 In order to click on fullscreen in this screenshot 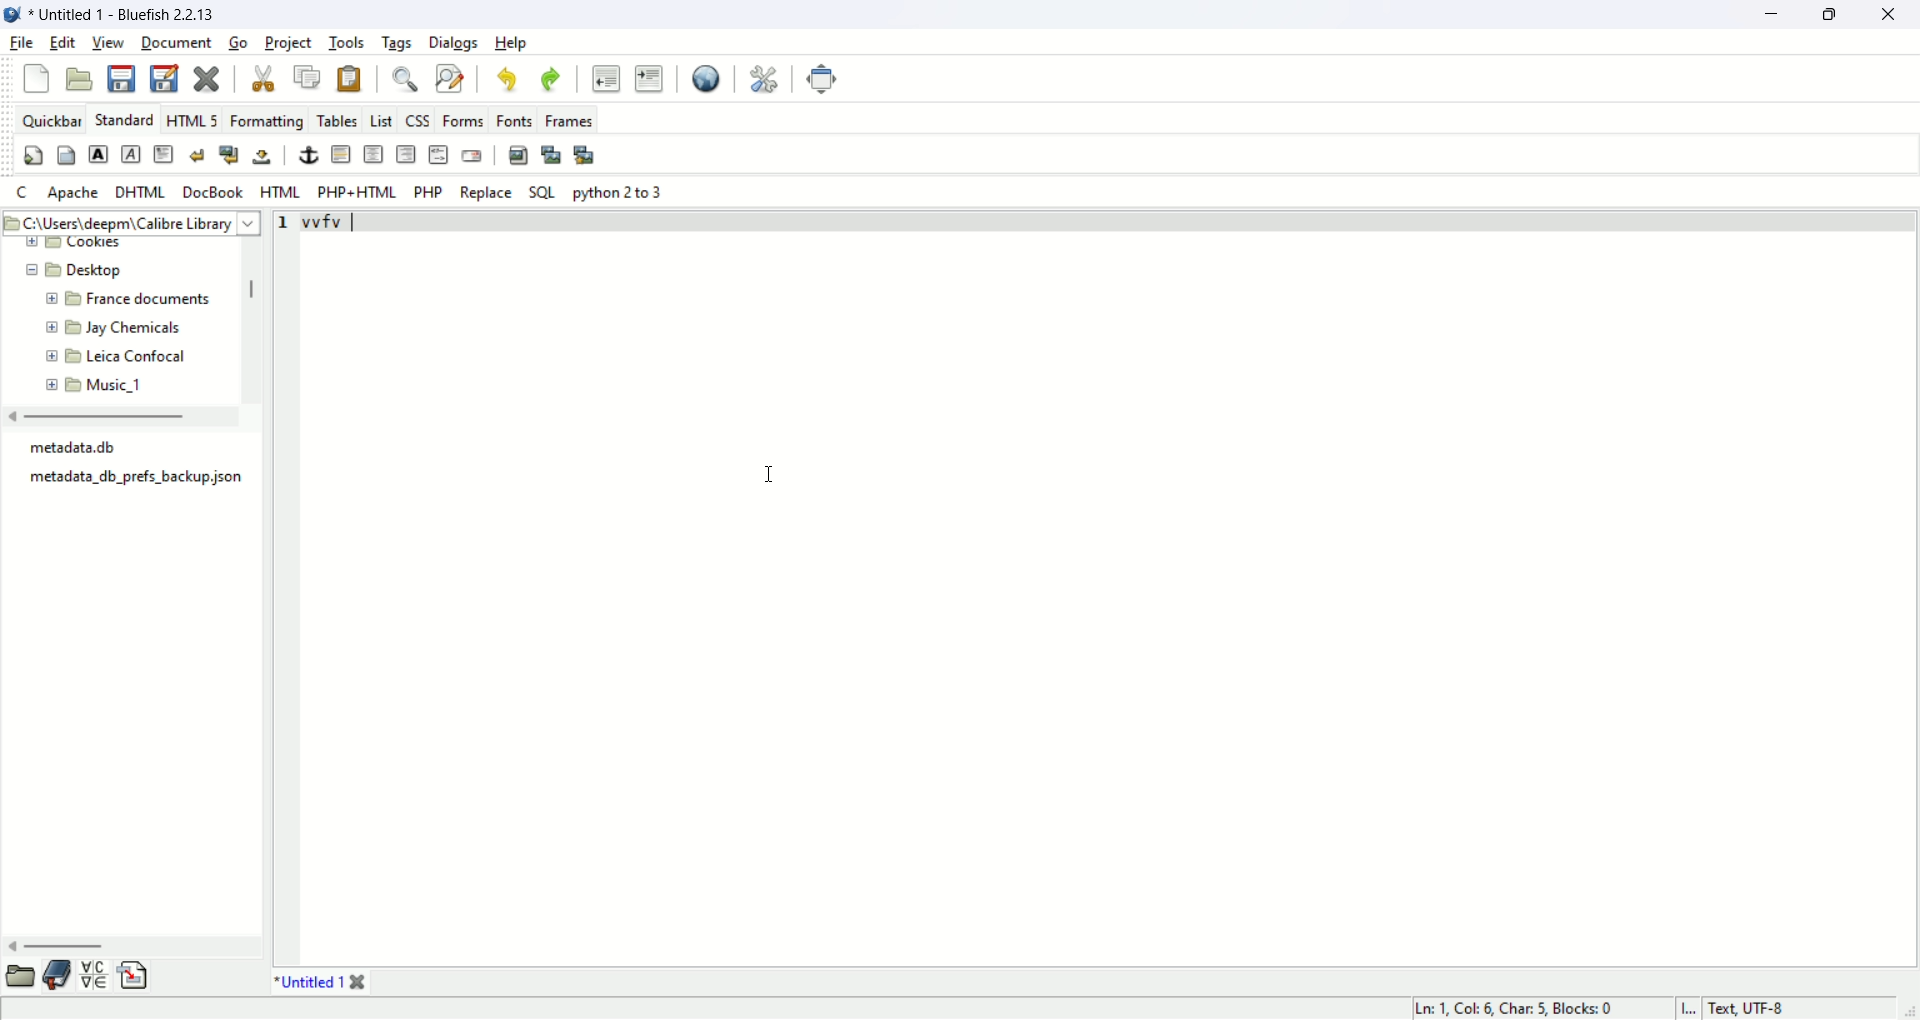, I will do `click(827, 80)`.